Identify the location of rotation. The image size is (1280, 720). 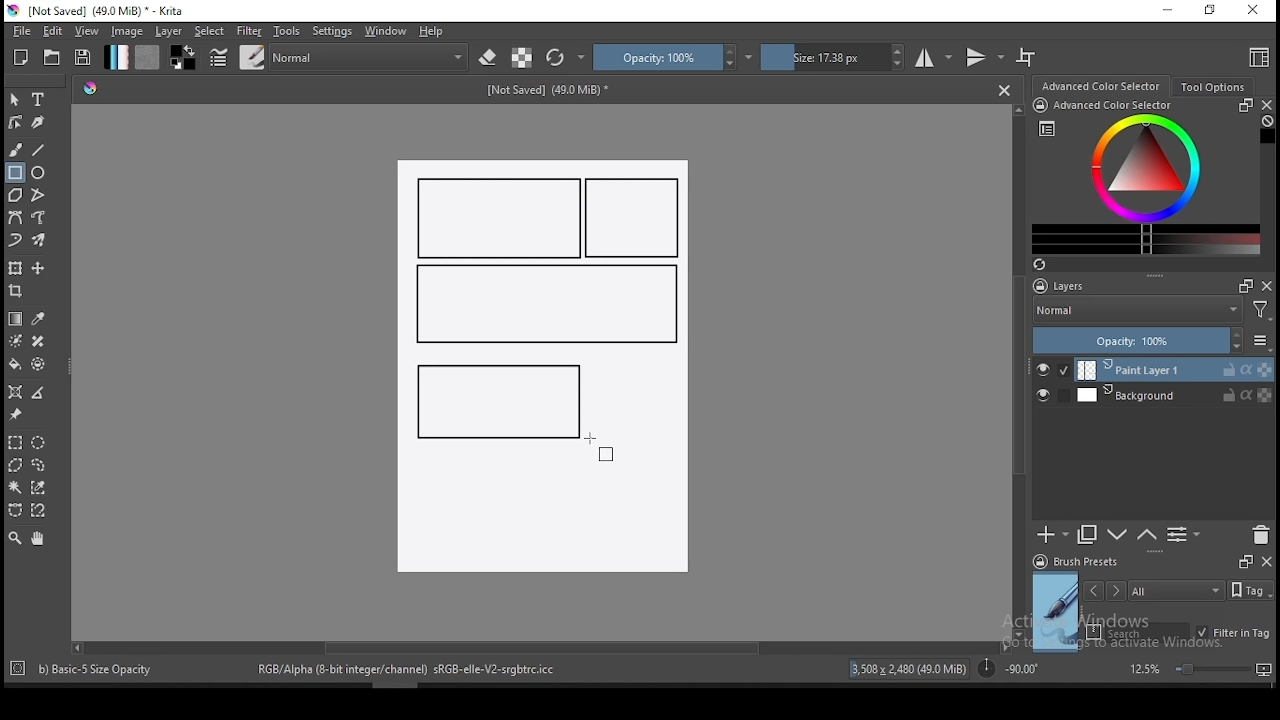
(1008, 667).